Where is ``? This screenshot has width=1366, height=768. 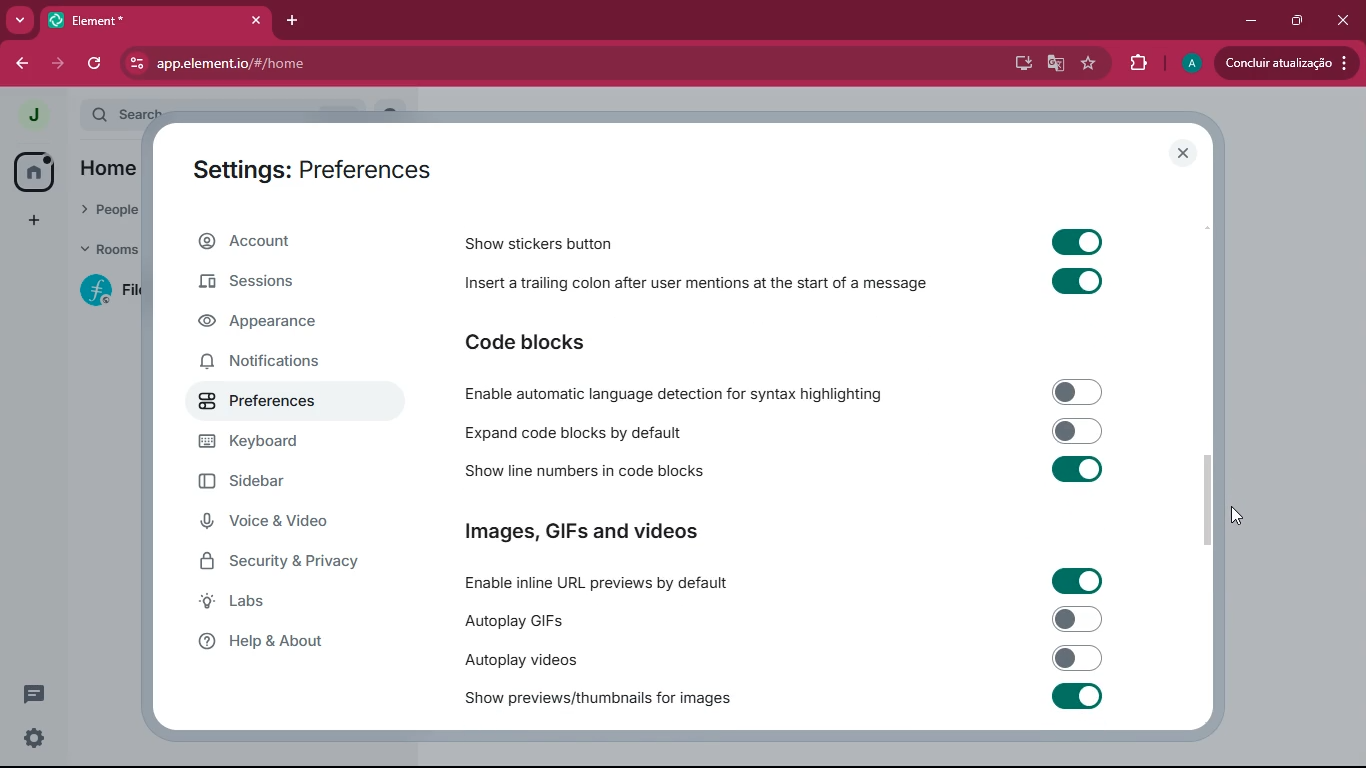
 is located at coordinates (1078, 658).